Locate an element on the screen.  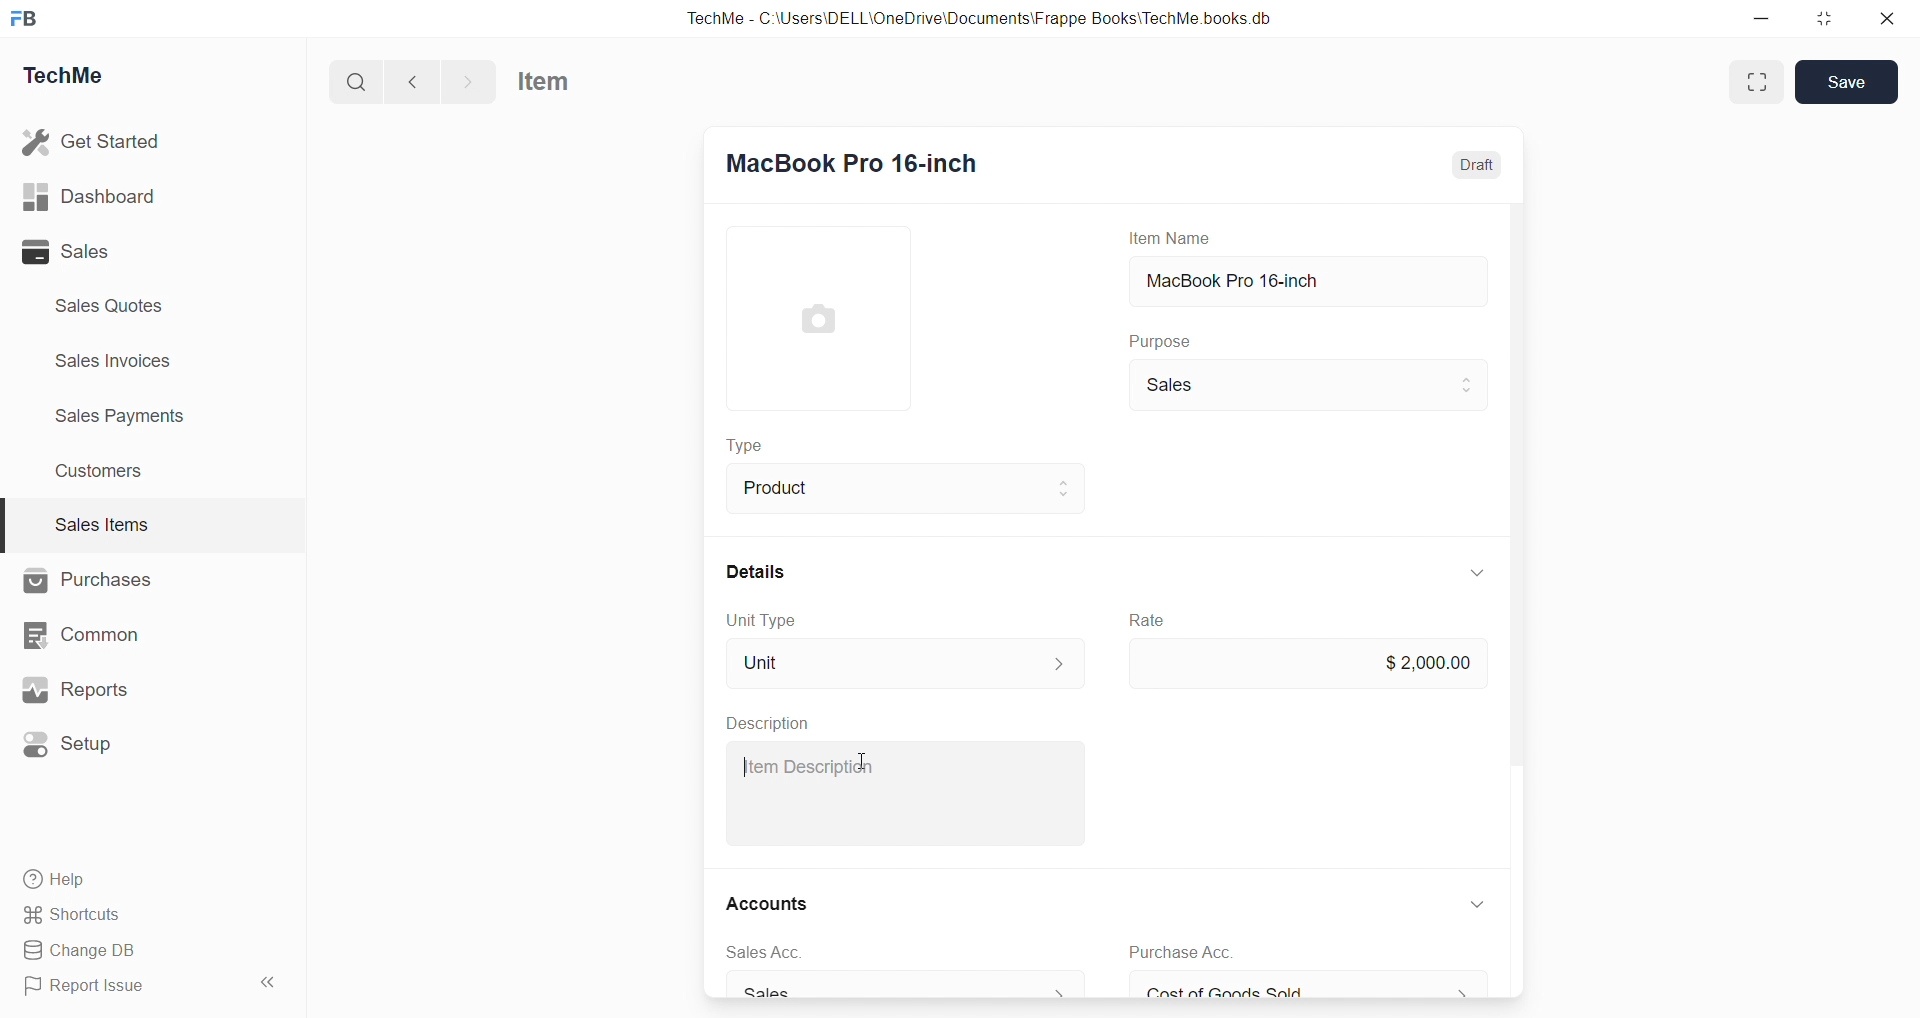
Description is located at coordinates (772, 723).